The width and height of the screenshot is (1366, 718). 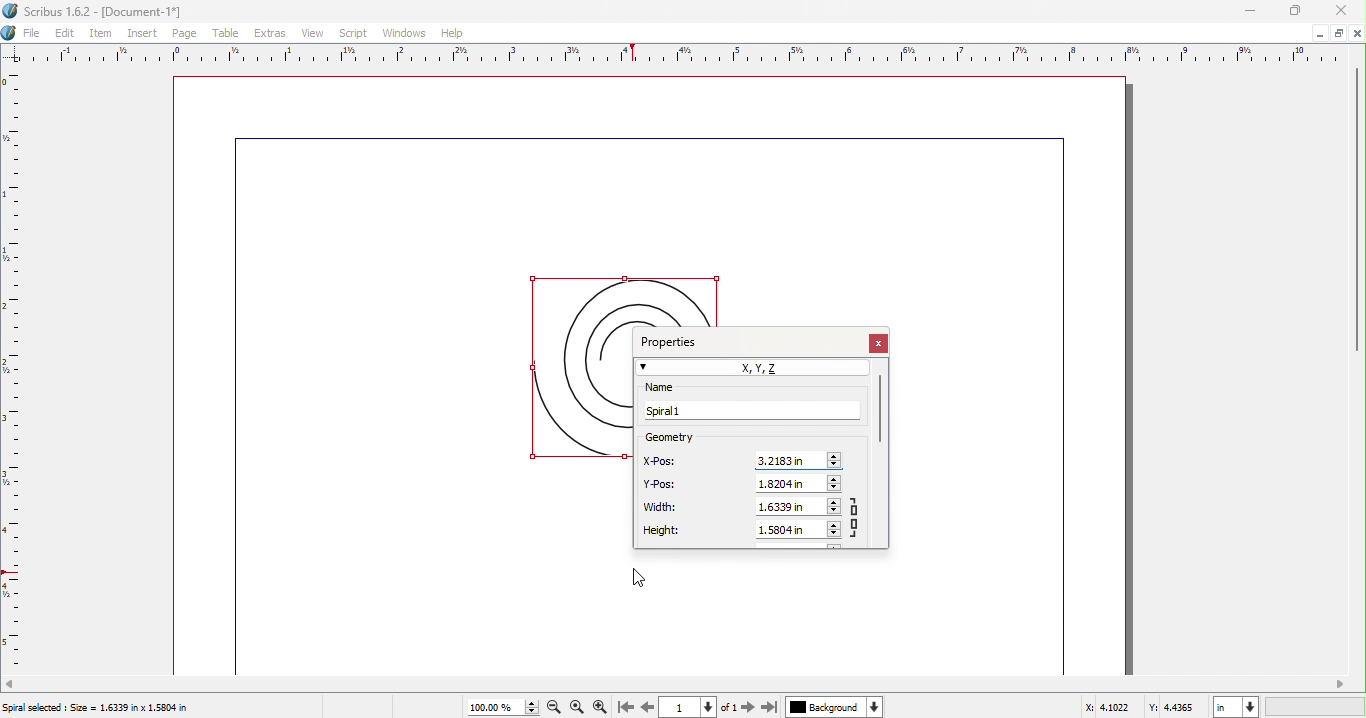 What do you see at coordinates (1342, 683) in the screenshot?
I see `move right` at bounding box center [1342, 683].